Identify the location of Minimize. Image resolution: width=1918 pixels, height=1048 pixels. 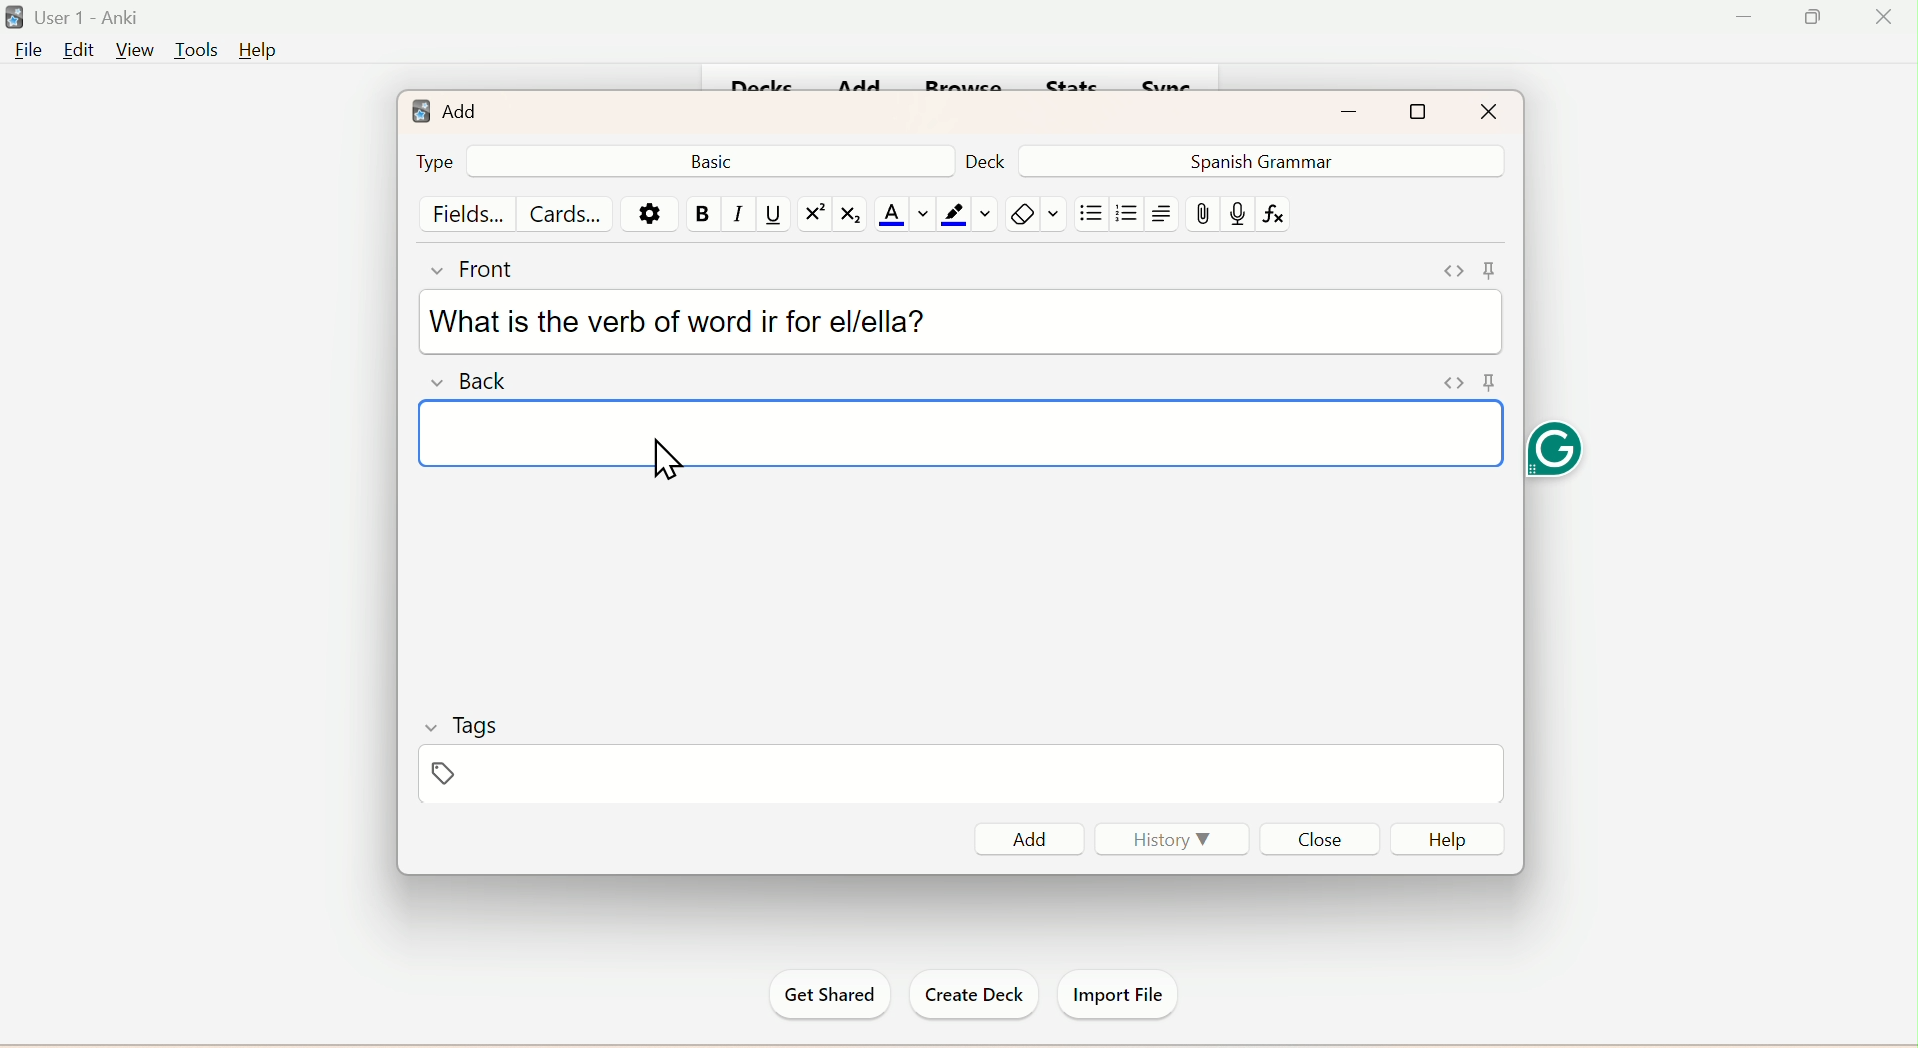
(1748, 17).